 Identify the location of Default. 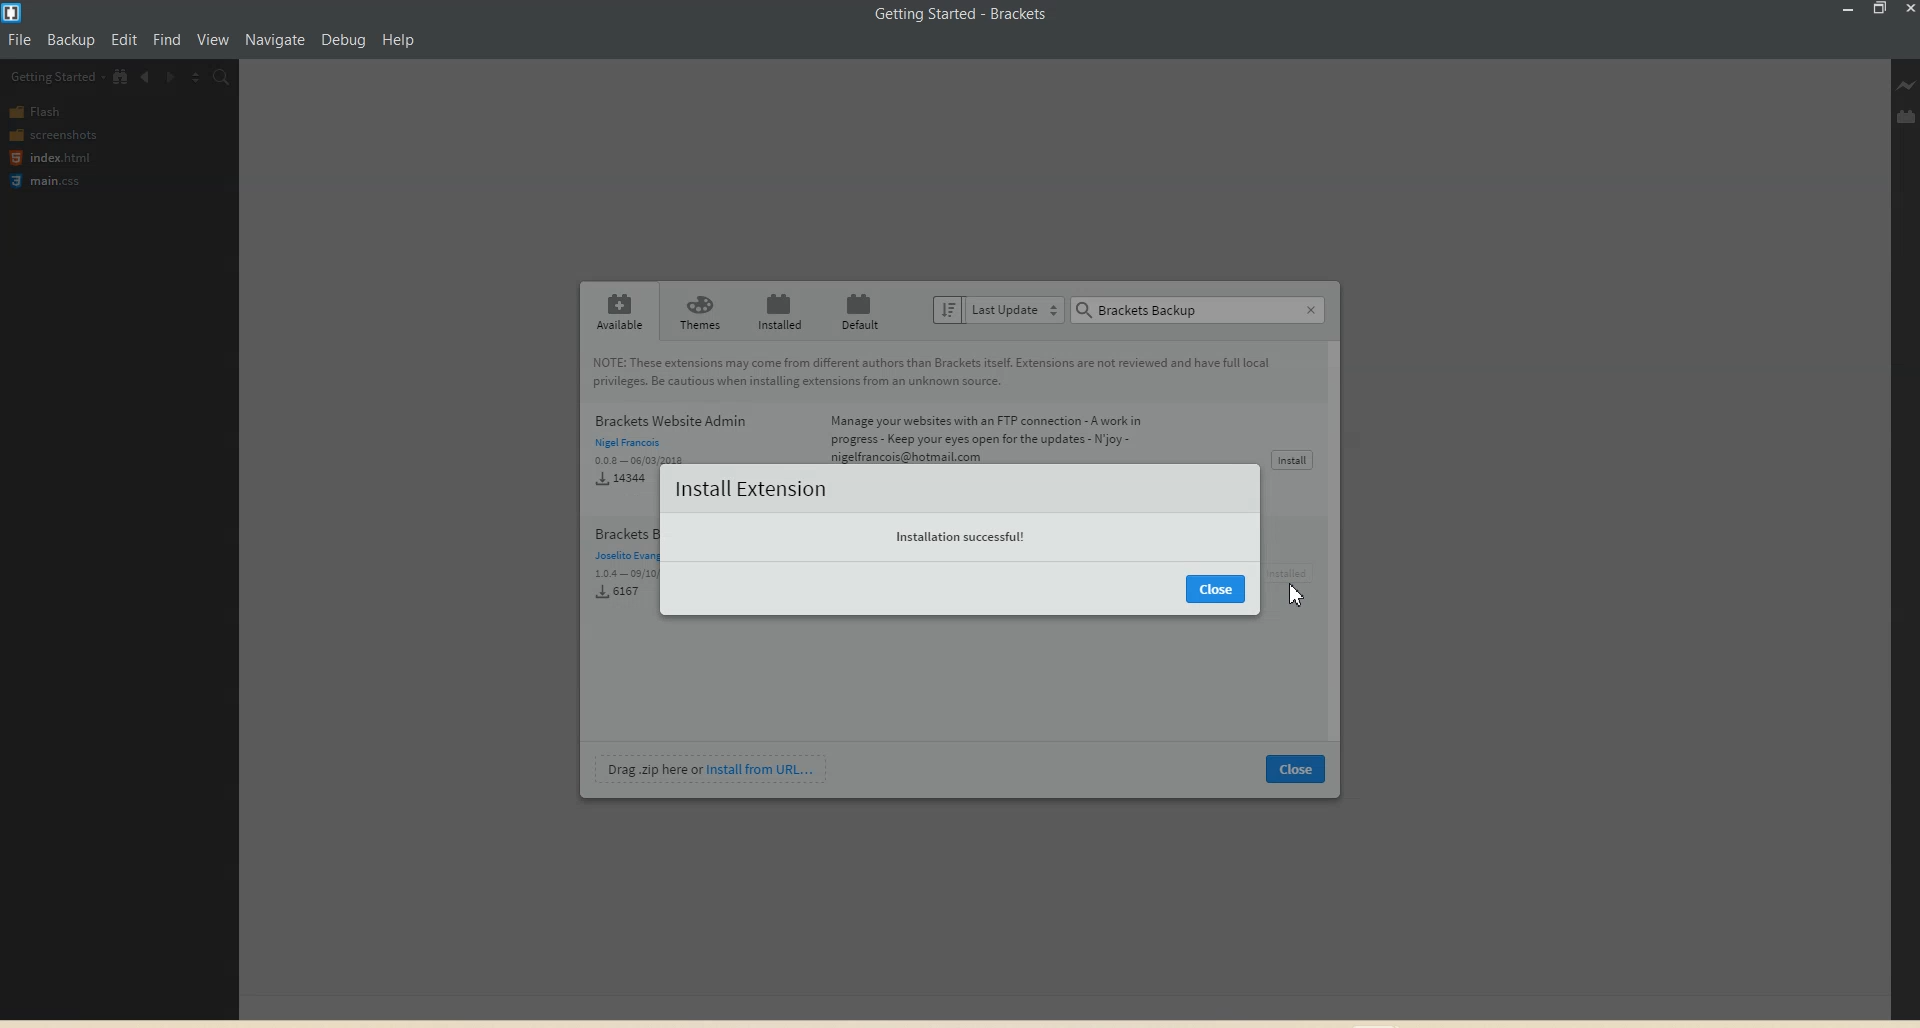
(859, 310).